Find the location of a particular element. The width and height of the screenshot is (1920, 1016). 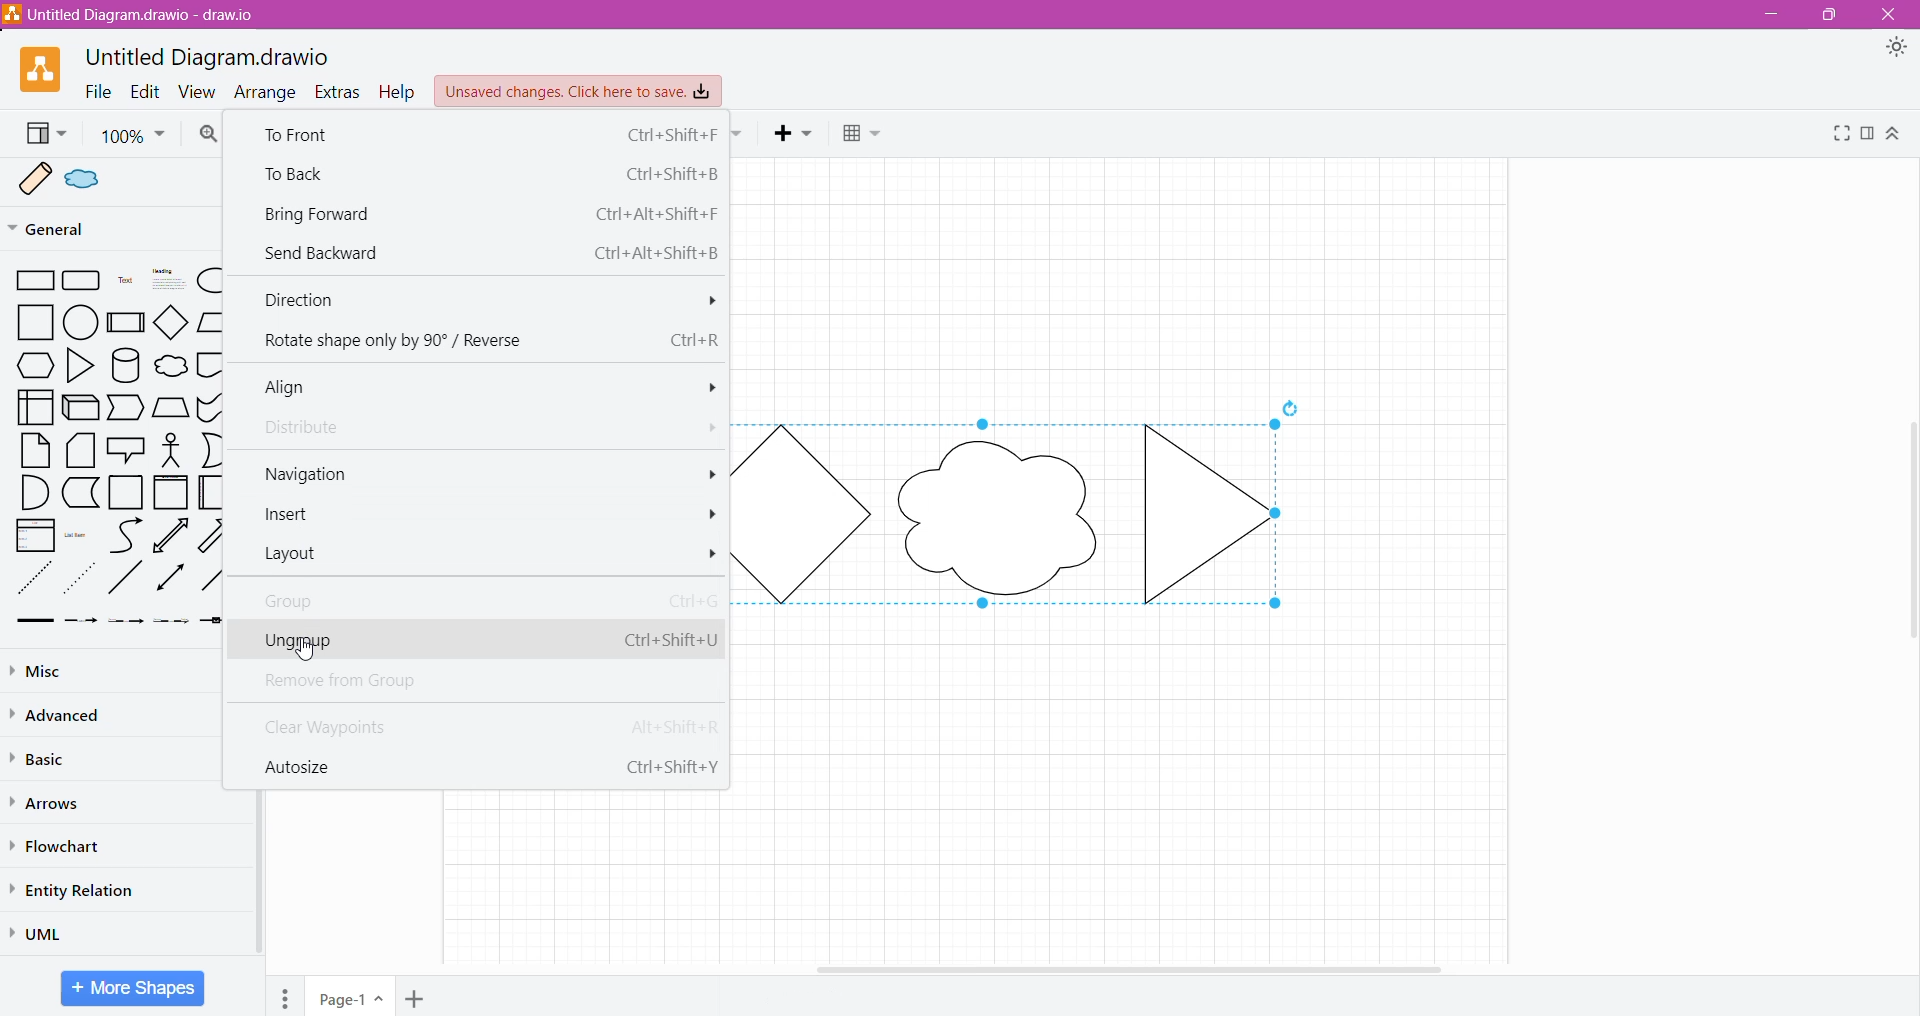

Navigation is located at coordinates (489, 474).